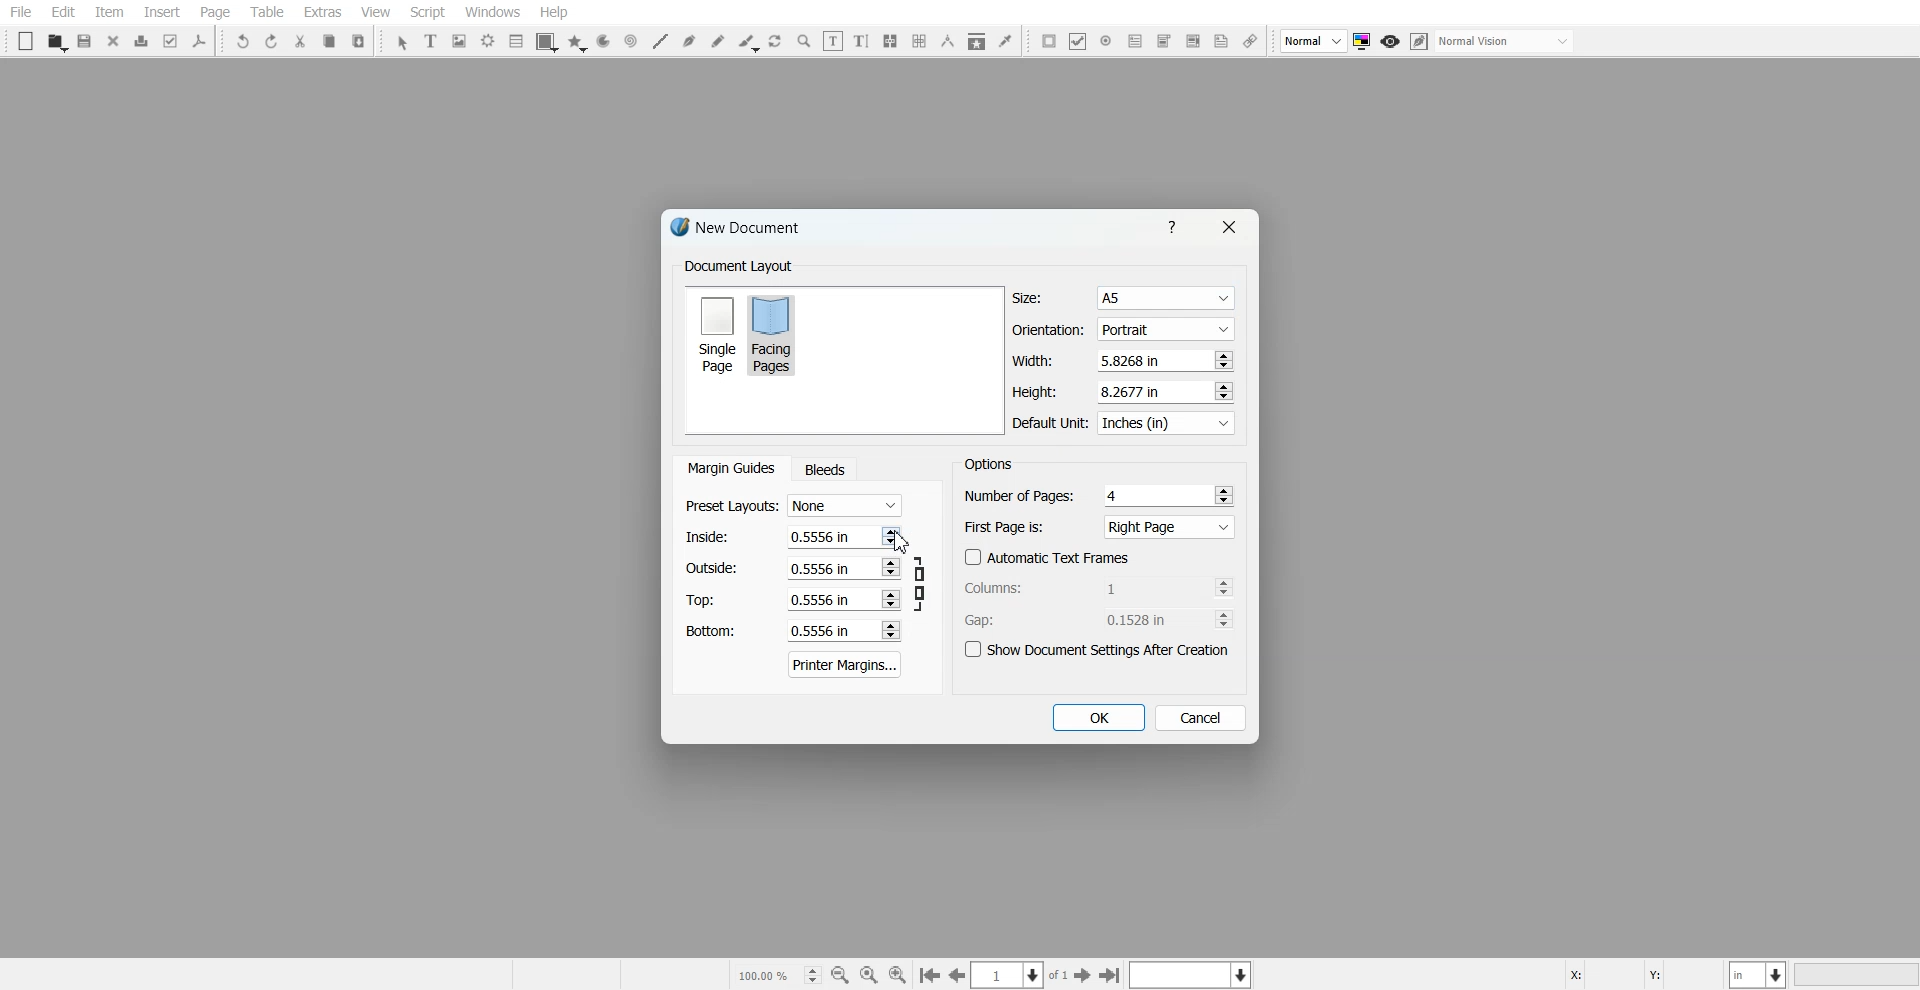  What do you see at coordinates (743, 230) in the screenshot?
I see `Text` at bounding box center [743, 230].